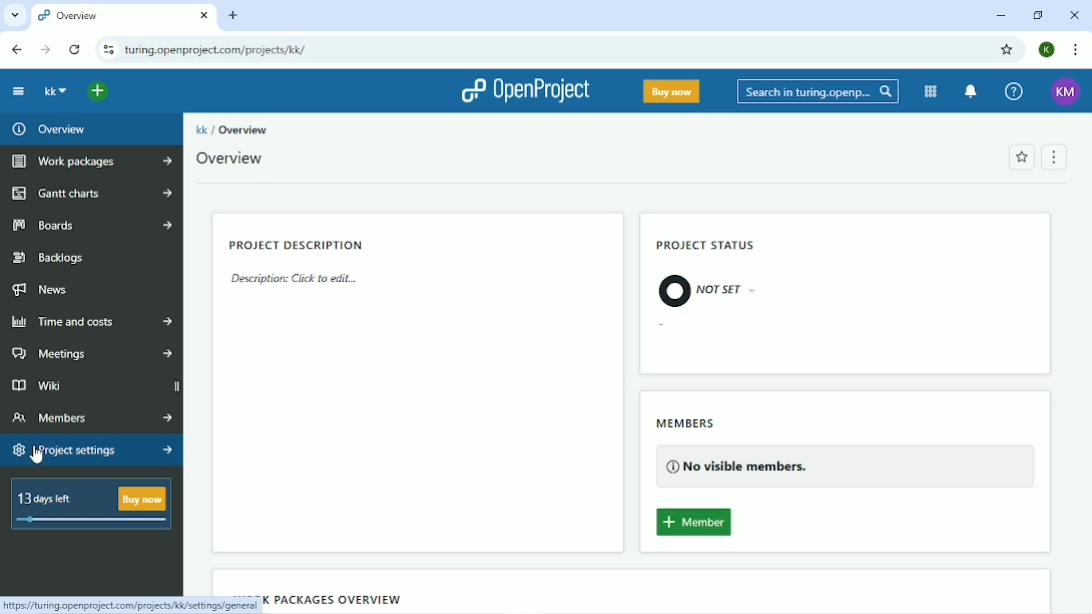 This screenshot has height=614, width=1092. What do you see at coordinates (1066, 92) in the screenshot?
I see `KM` at bounding box center [1066, 92].